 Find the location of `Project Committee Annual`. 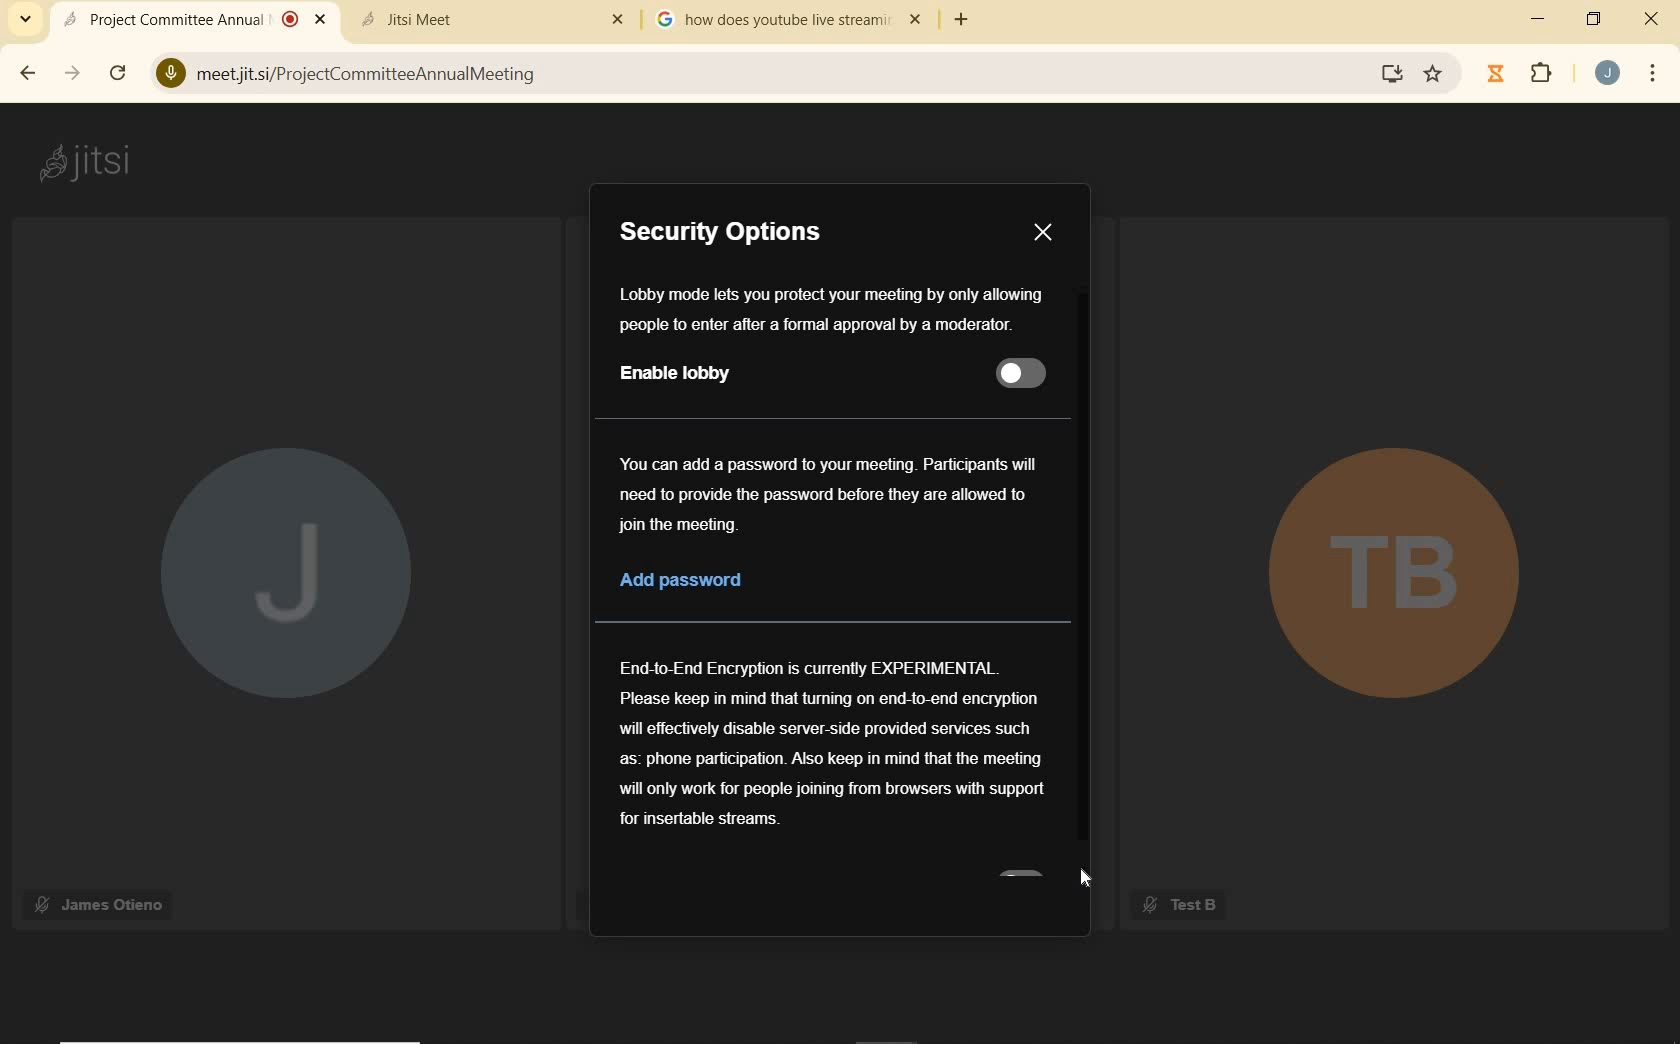

Project Committee Annual is located at coordinates (194, 19).